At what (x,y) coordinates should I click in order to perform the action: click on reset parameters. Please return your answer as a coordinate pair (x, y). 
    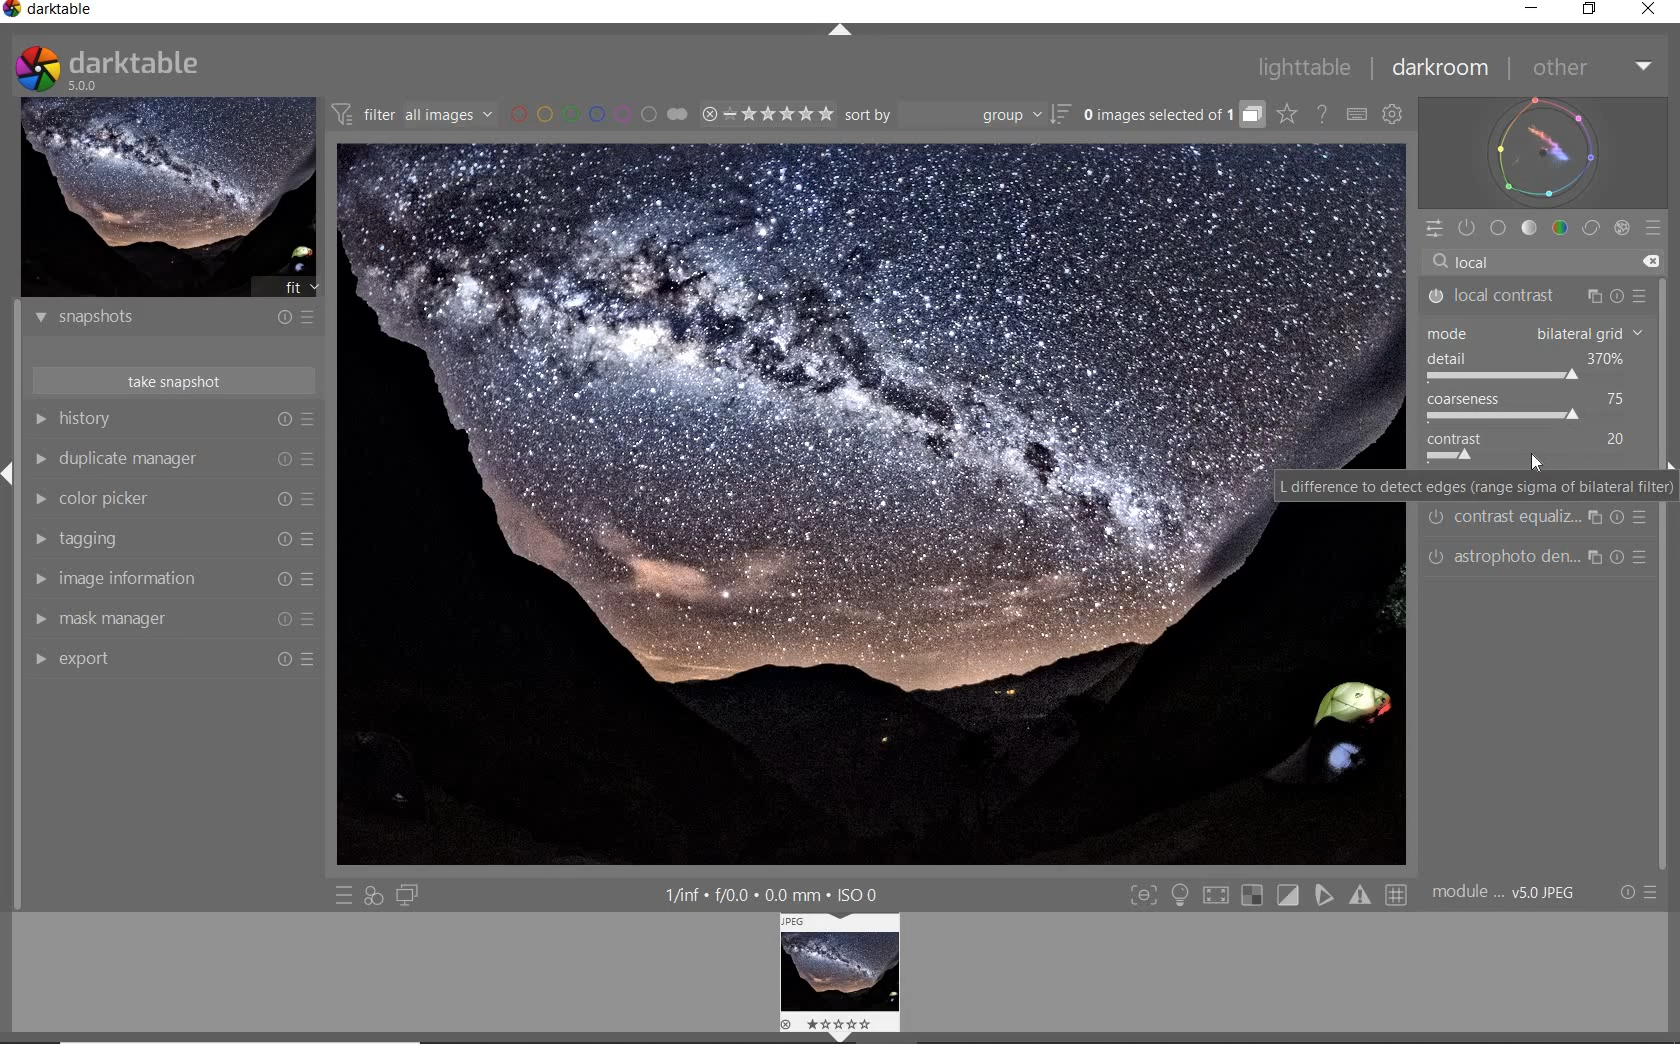
    Looking at the image, I should click on (1619, 517).